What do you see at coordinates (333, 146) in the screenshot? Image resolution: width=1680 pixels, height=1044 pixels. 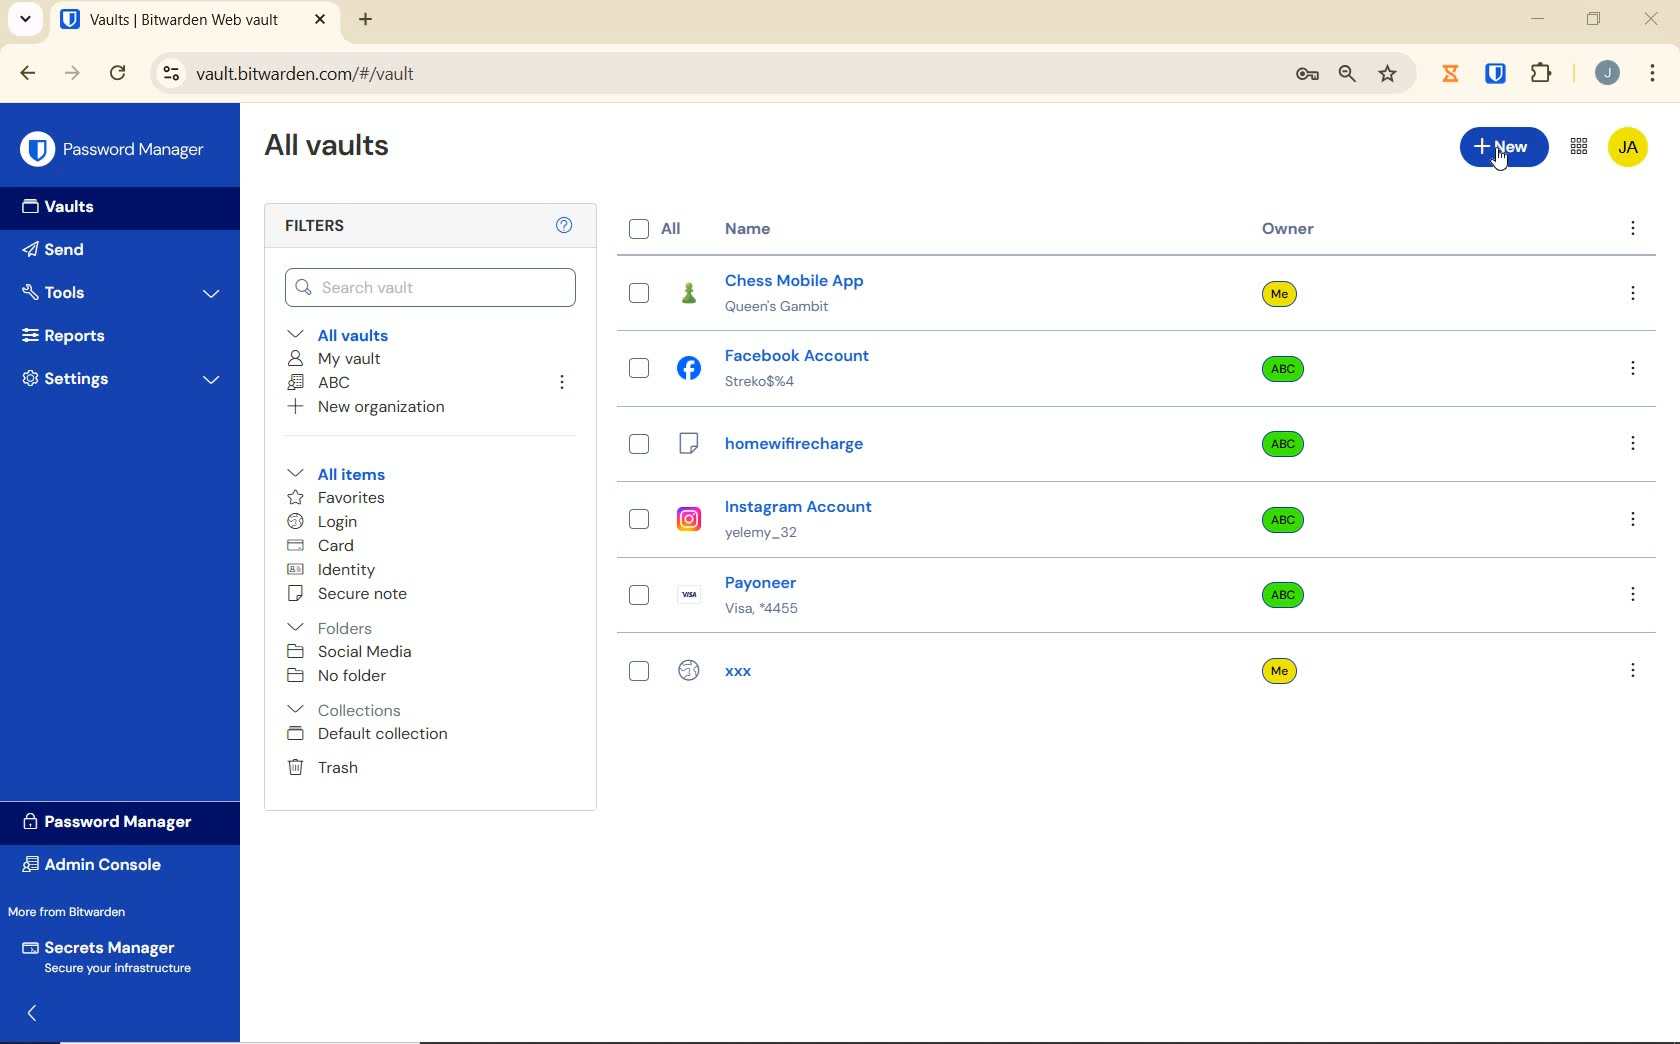 I see `All Vaults` at bounding box center [333, 146].